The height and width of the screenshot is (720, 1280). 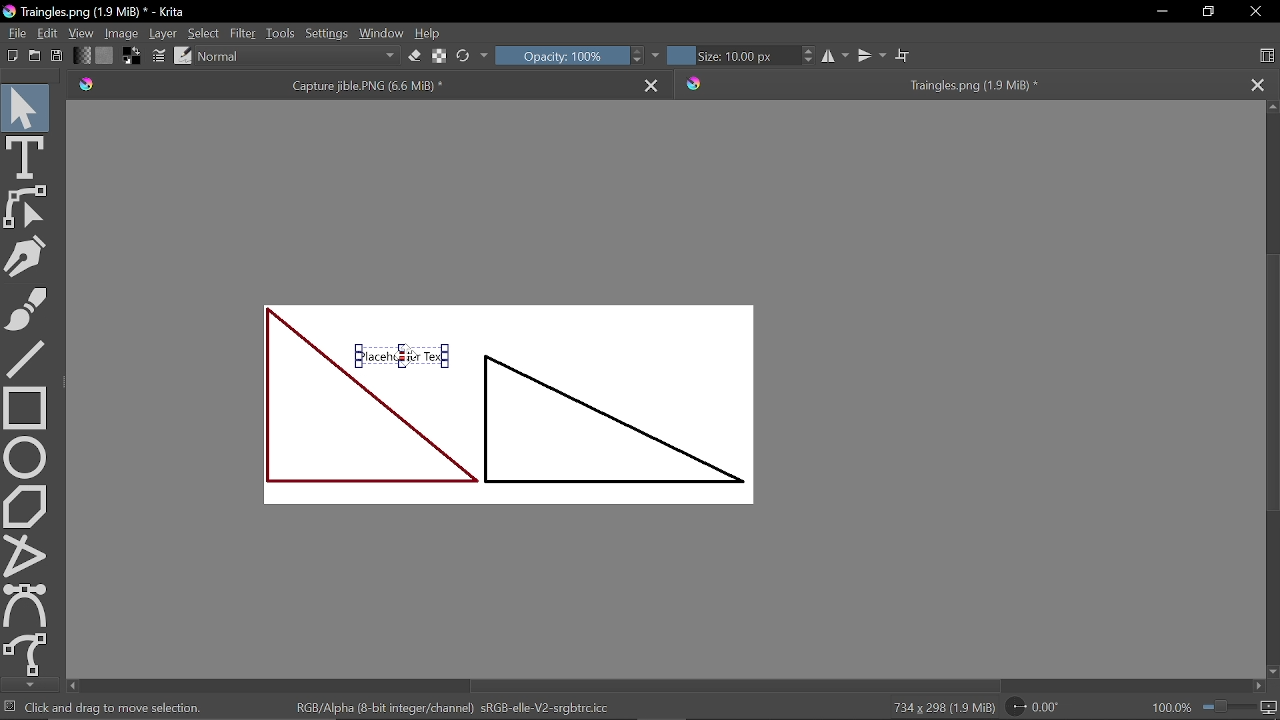 I want to click on Calligraphy, so click(x=26, y=258).